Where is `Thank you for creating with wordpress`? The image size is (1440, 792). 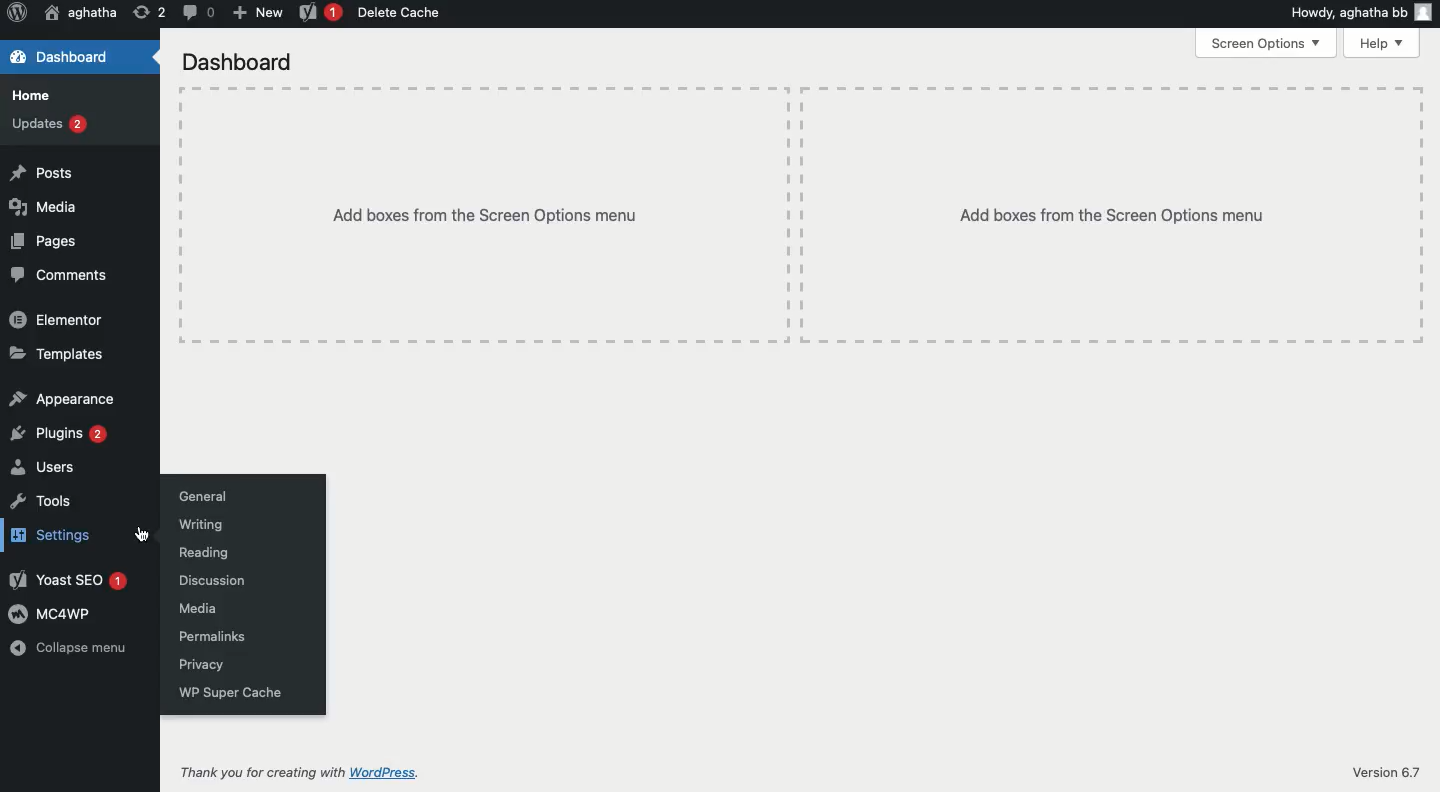
Thank you for creating with wordpress is located at coordinates (298, 774).